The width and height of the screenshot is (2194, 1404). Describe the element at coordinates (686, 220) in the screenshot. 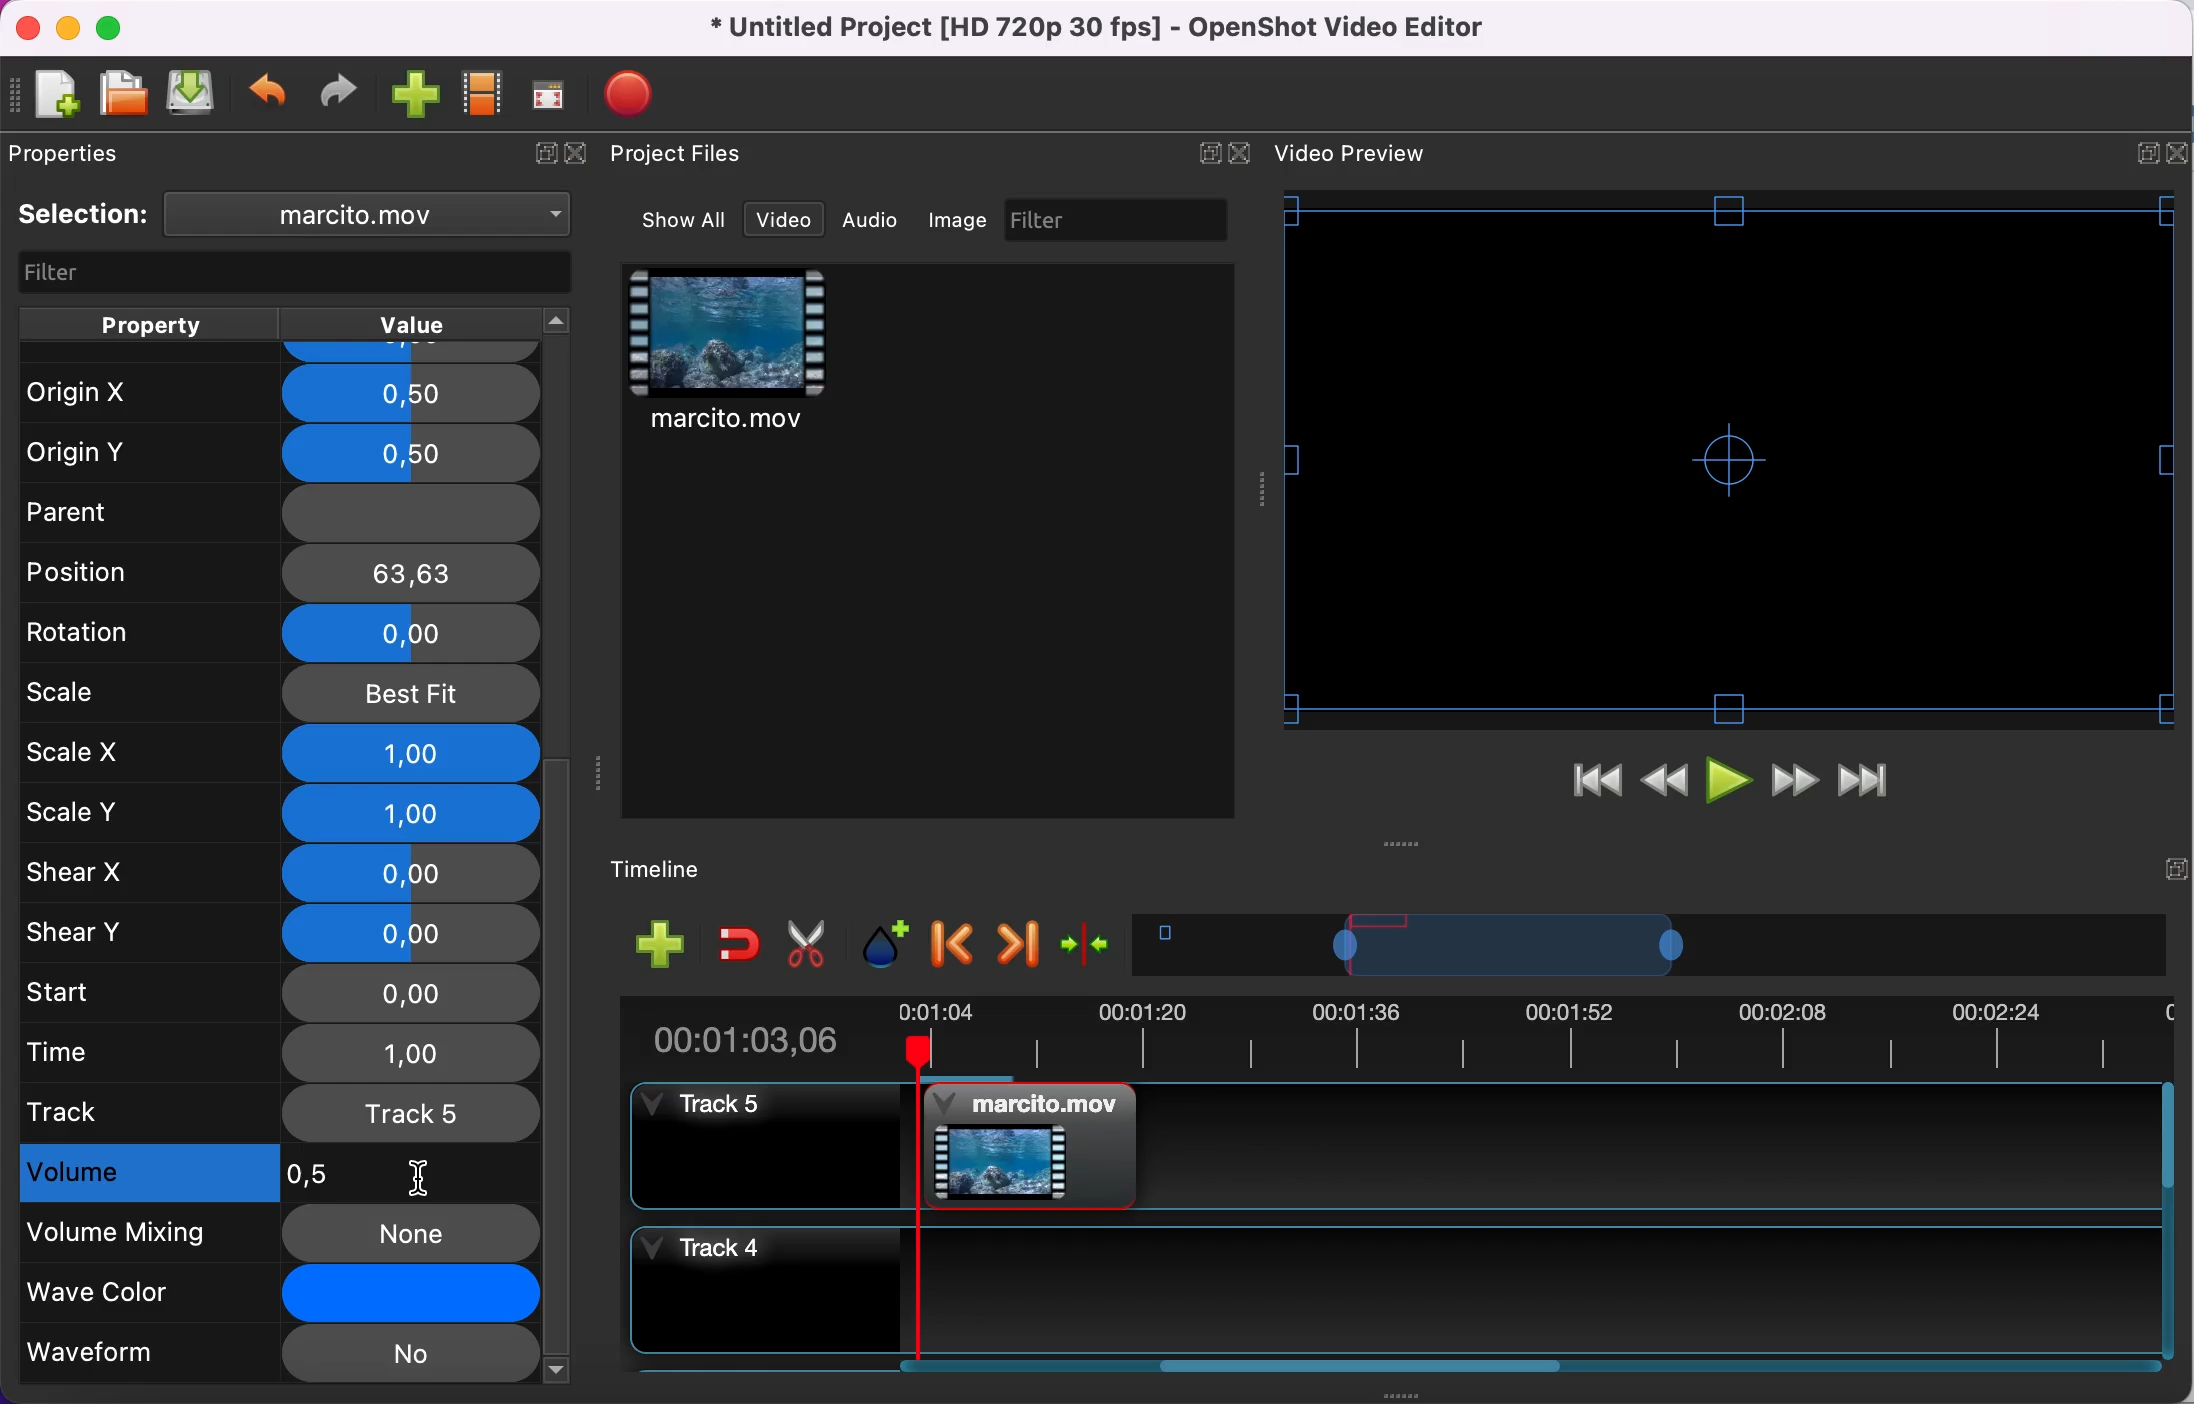

I see `show all` at that location.